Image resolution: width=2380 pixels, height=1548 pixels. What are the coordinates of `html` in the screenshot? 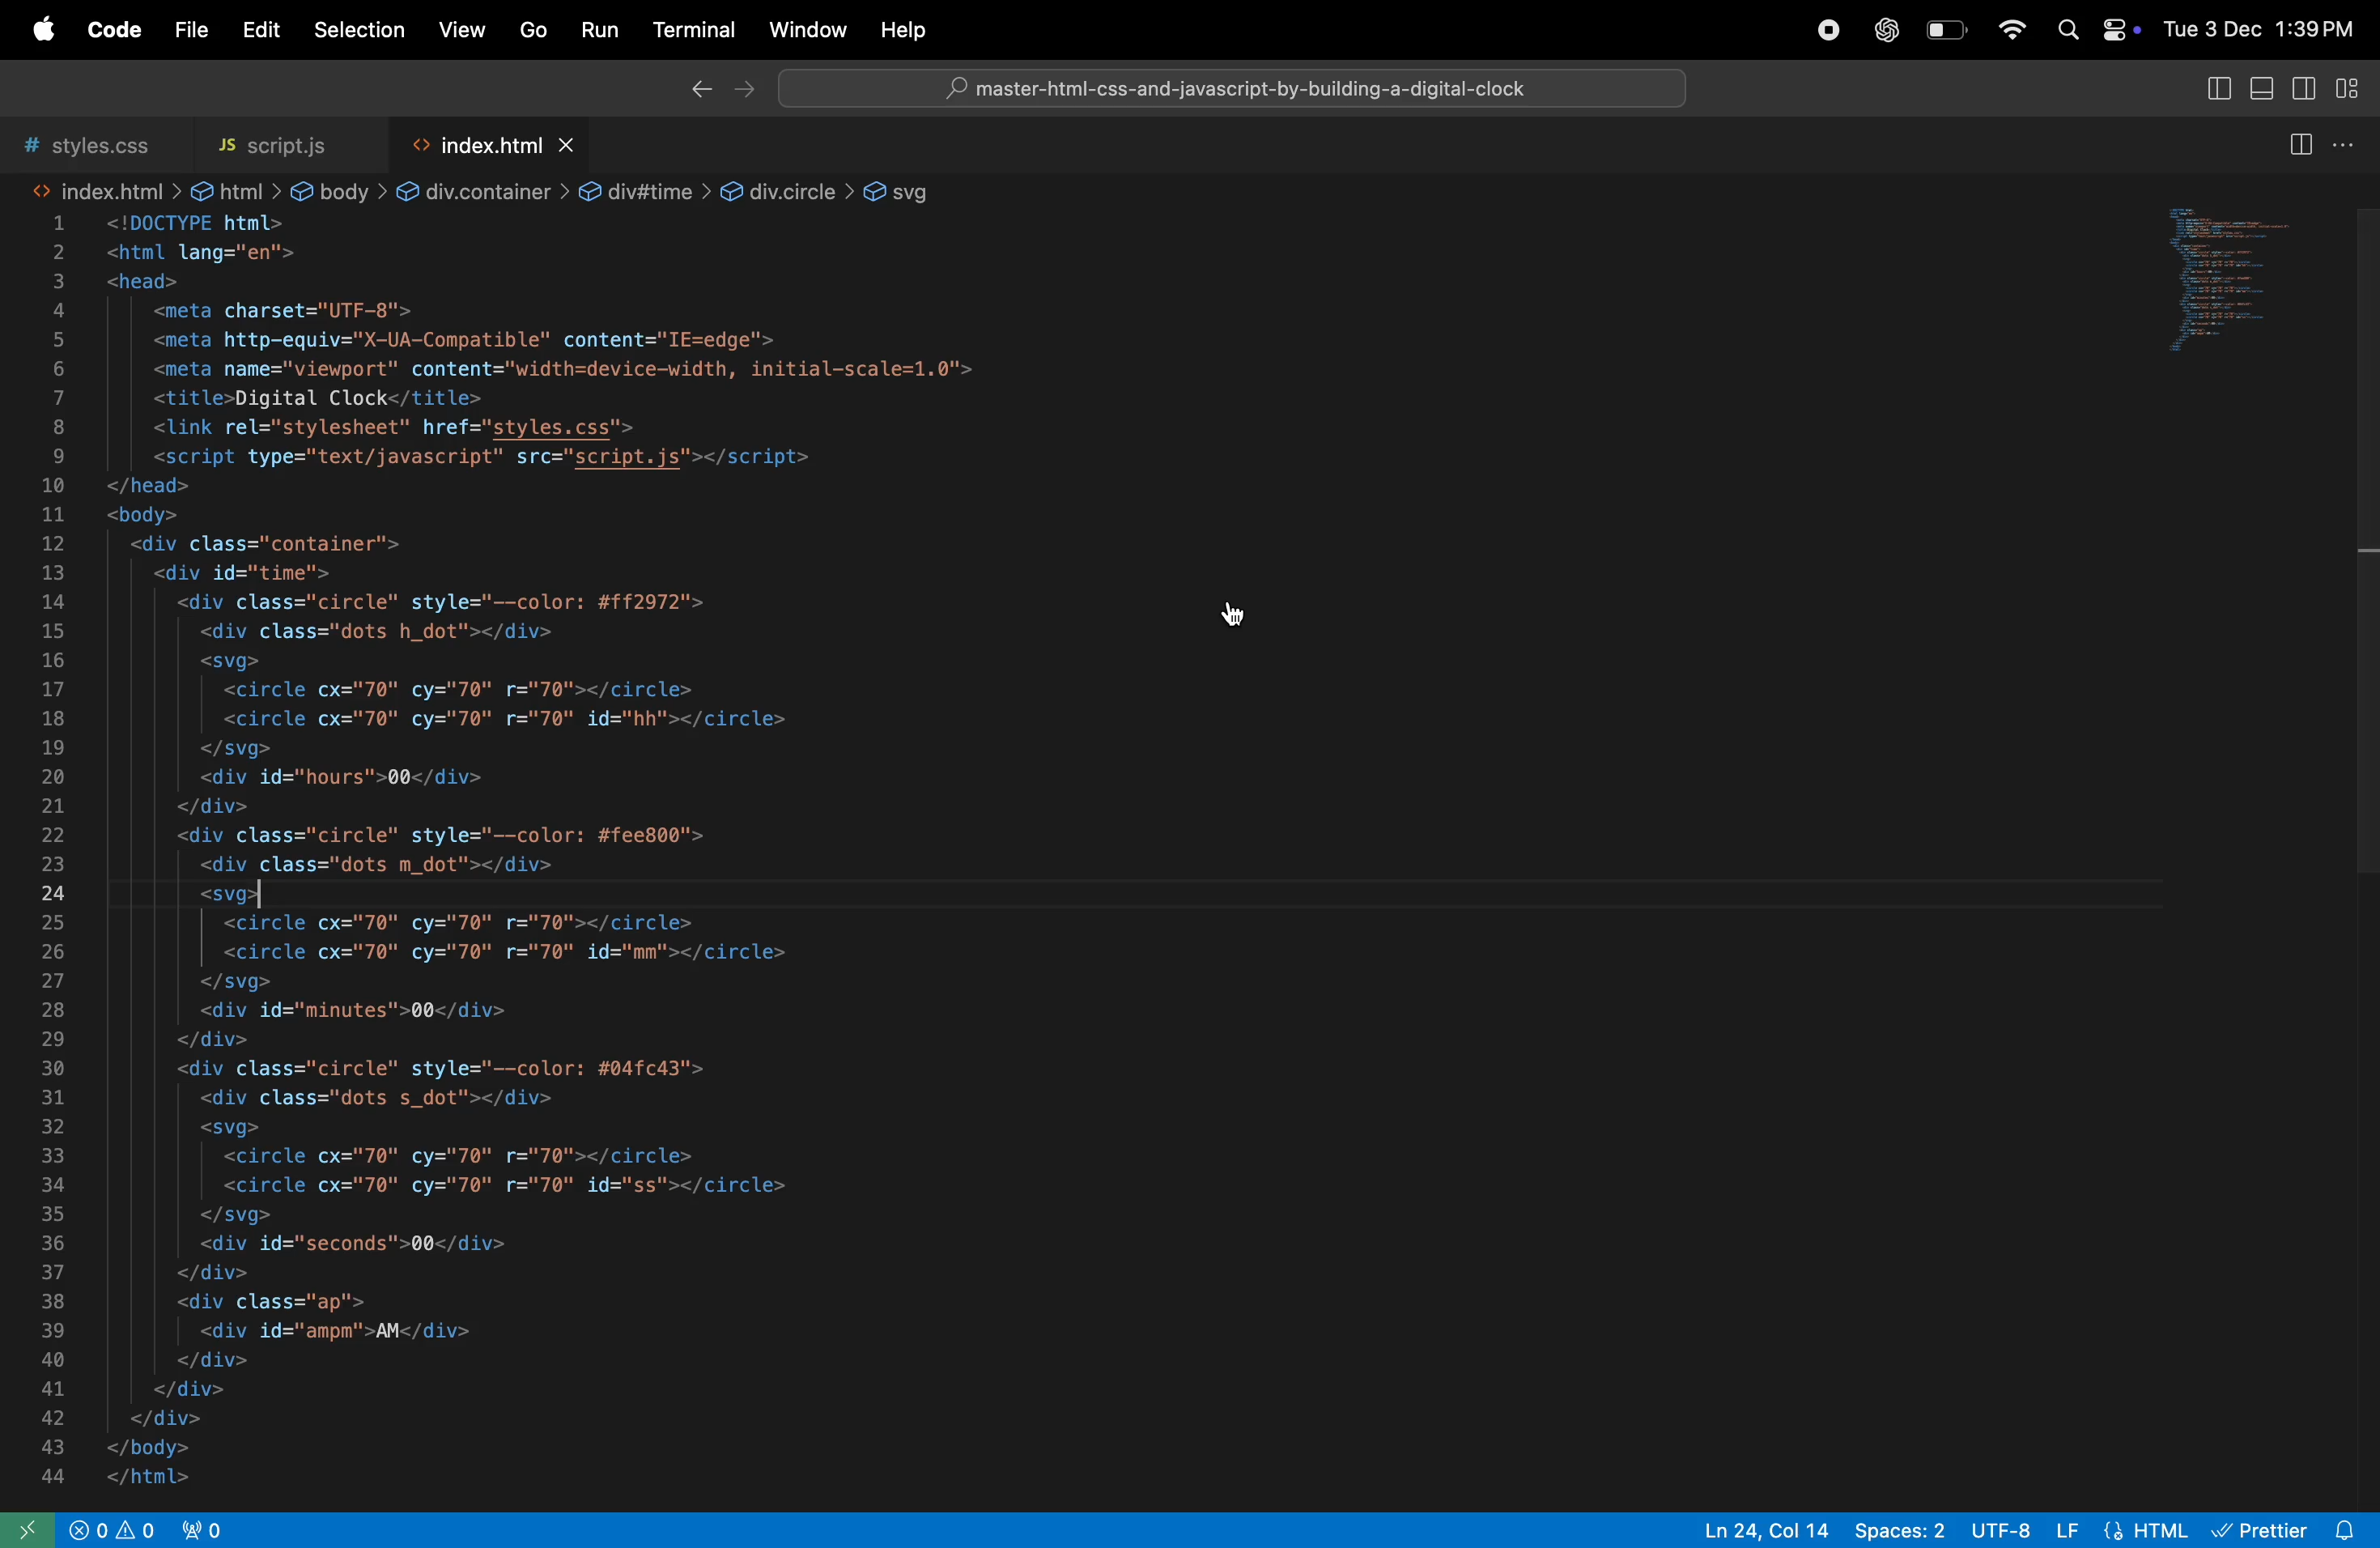 It's located at (233, 189).